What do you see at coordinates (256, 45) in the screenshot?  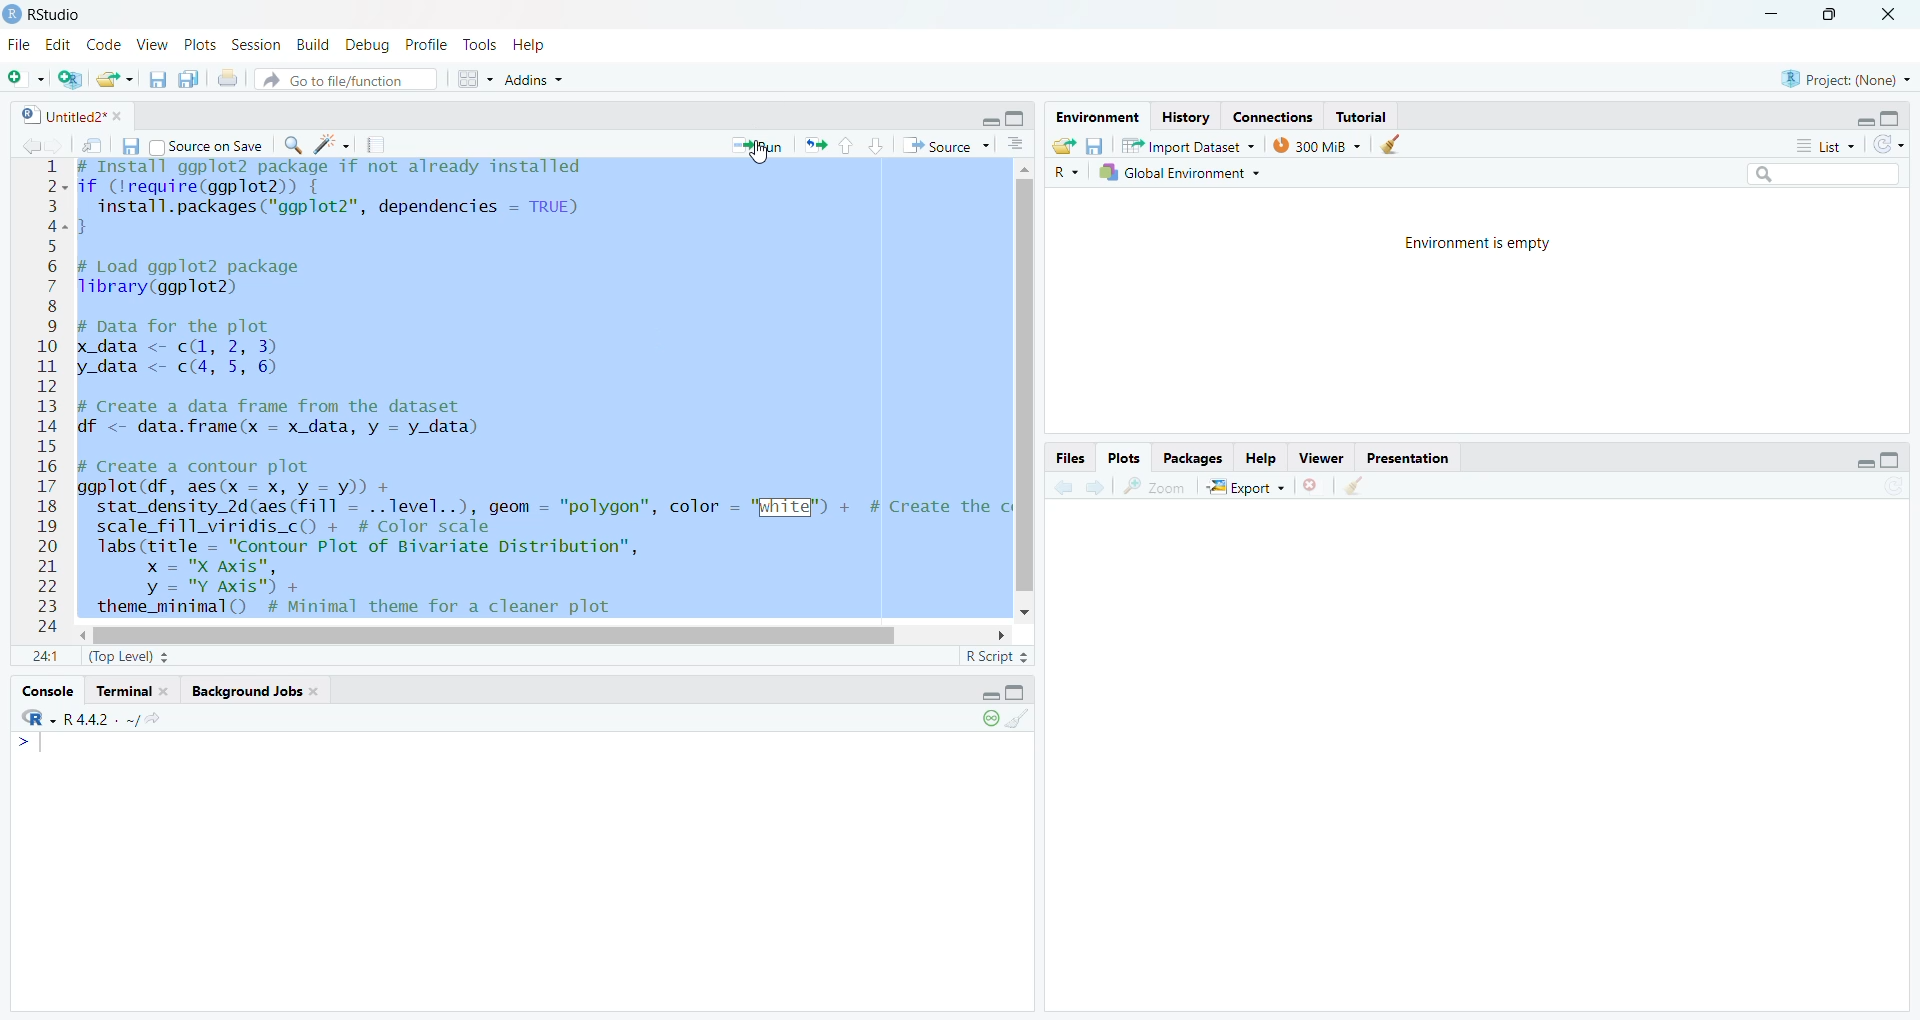 I see `Session` at bounding box center [256, 45].